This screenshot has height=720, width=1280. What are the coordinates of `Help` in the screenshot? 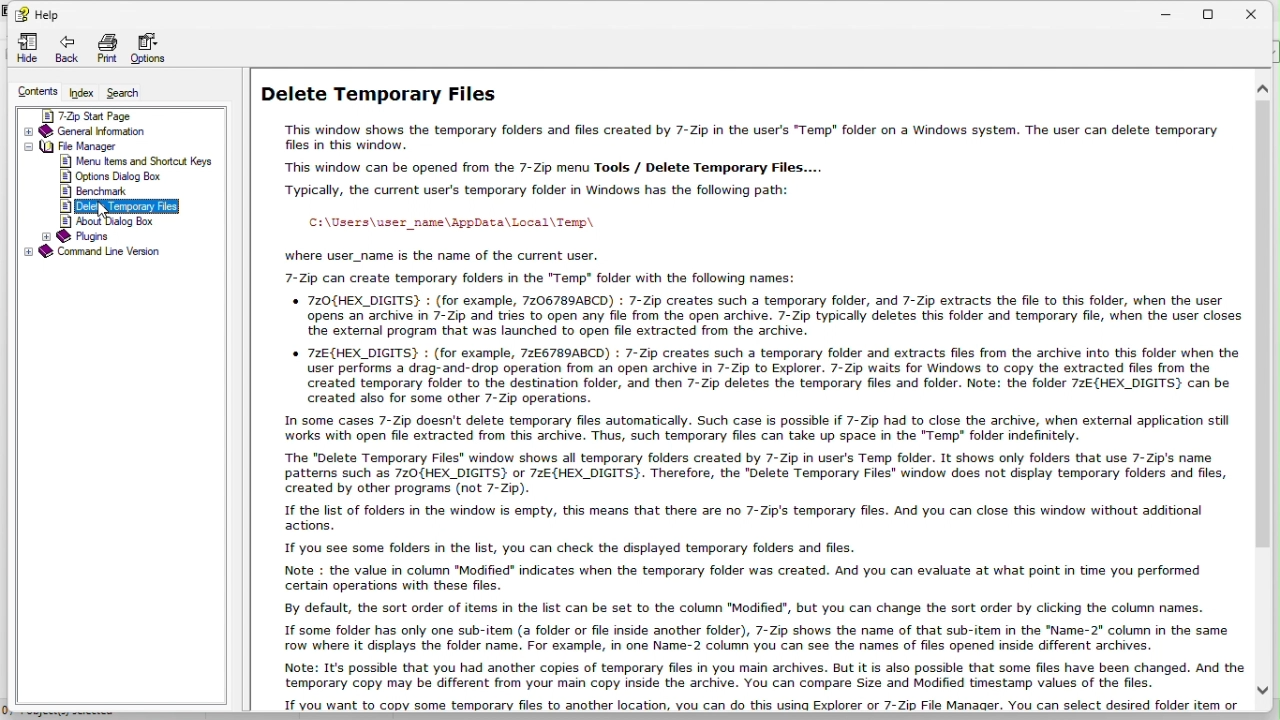 It's located at (36, 12).